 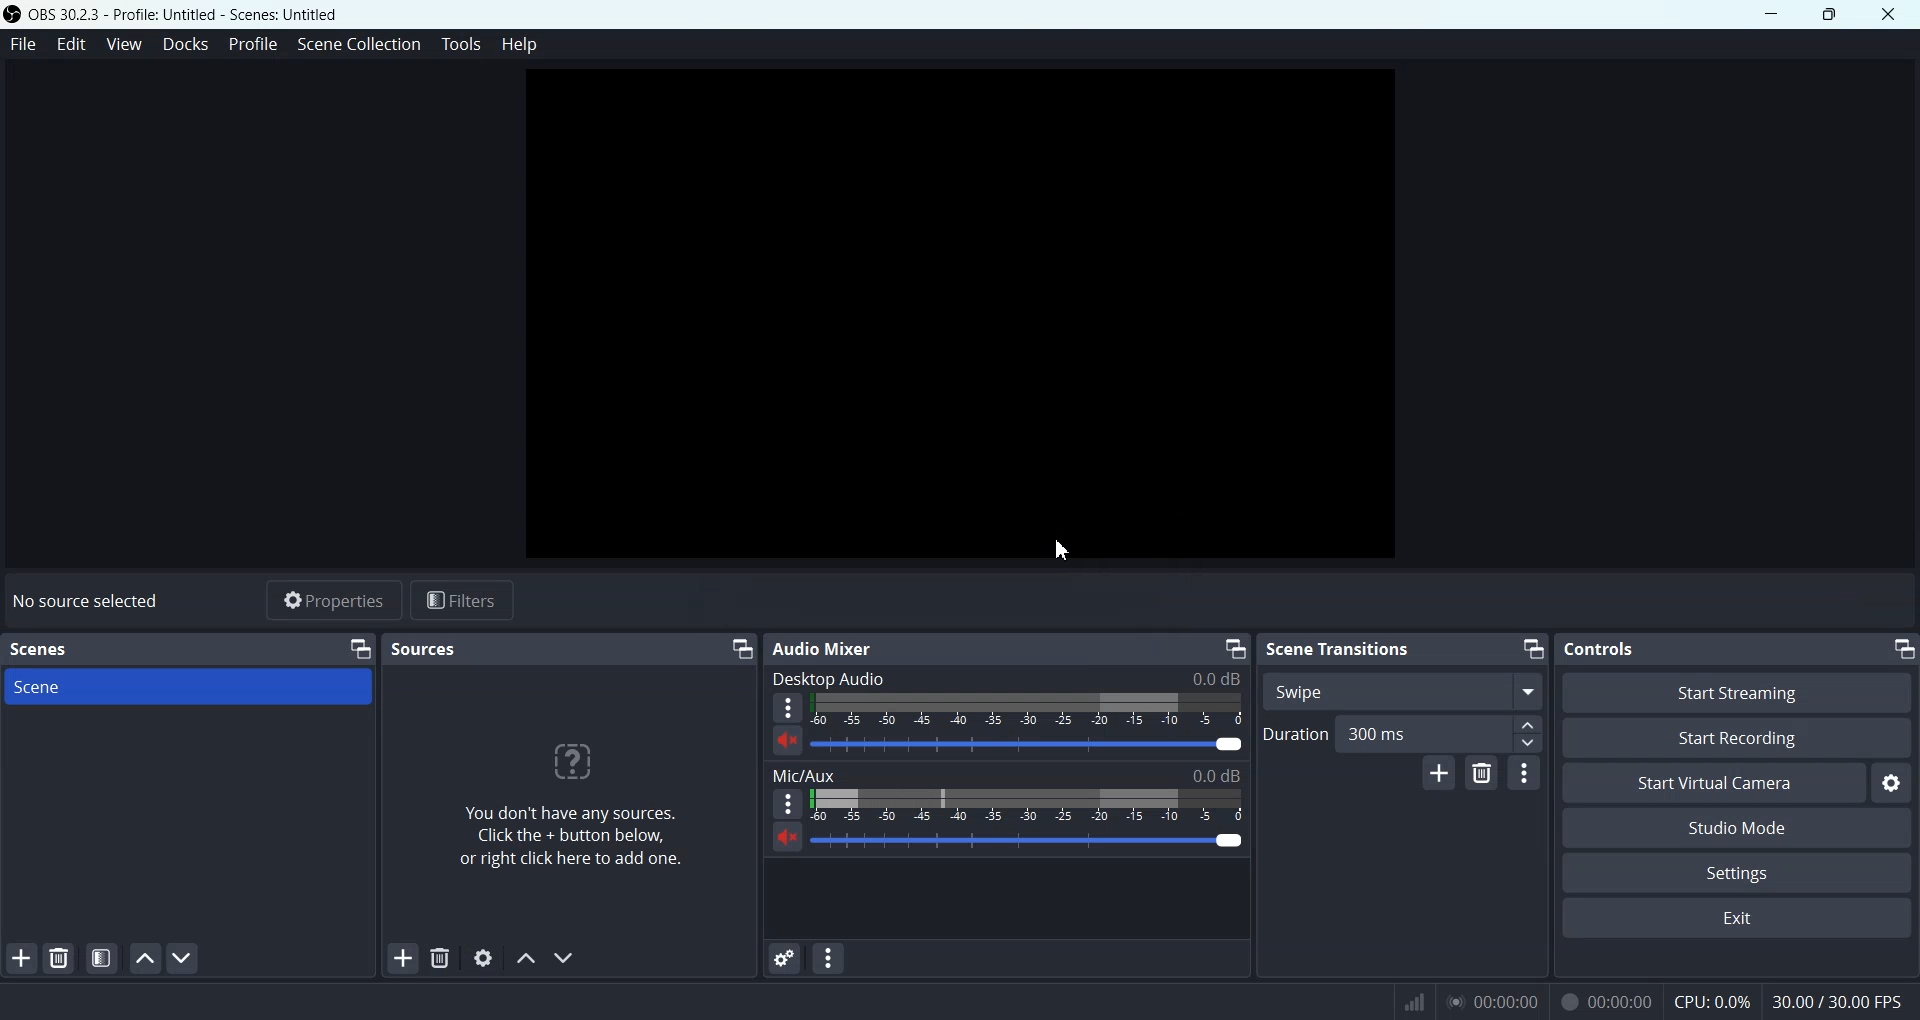 What do you see at coordinates (17, 958) in the screenshot?
I see `Add Scene` at bounding box center [17, 958].